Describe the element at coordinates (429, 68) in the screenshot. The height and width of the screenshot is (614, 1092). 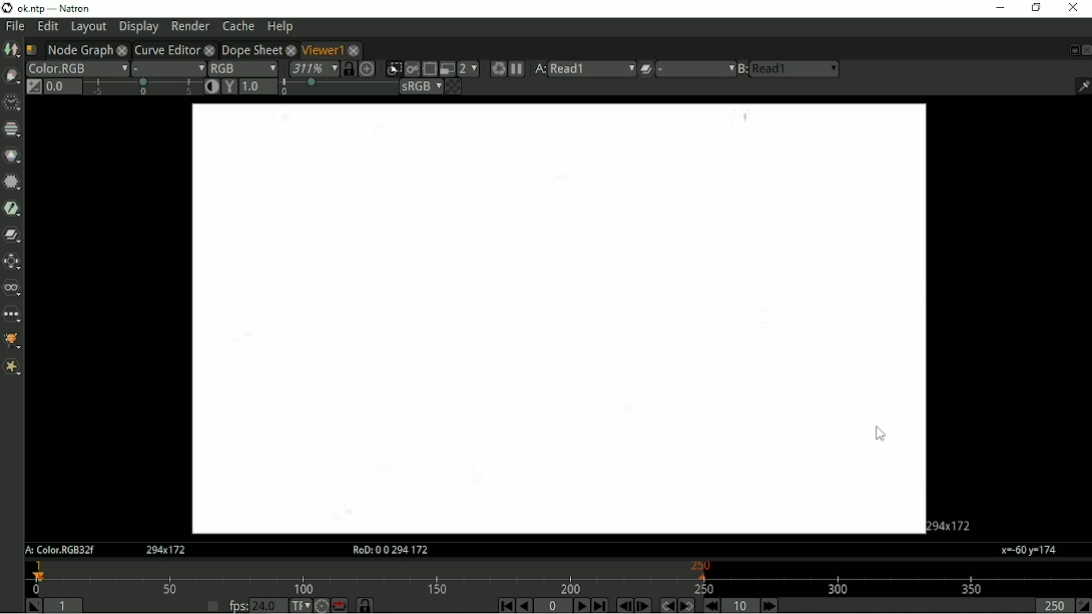
I see `Enables region of interest that limits the portion of the viewer that is kept udpdated ` at that location.